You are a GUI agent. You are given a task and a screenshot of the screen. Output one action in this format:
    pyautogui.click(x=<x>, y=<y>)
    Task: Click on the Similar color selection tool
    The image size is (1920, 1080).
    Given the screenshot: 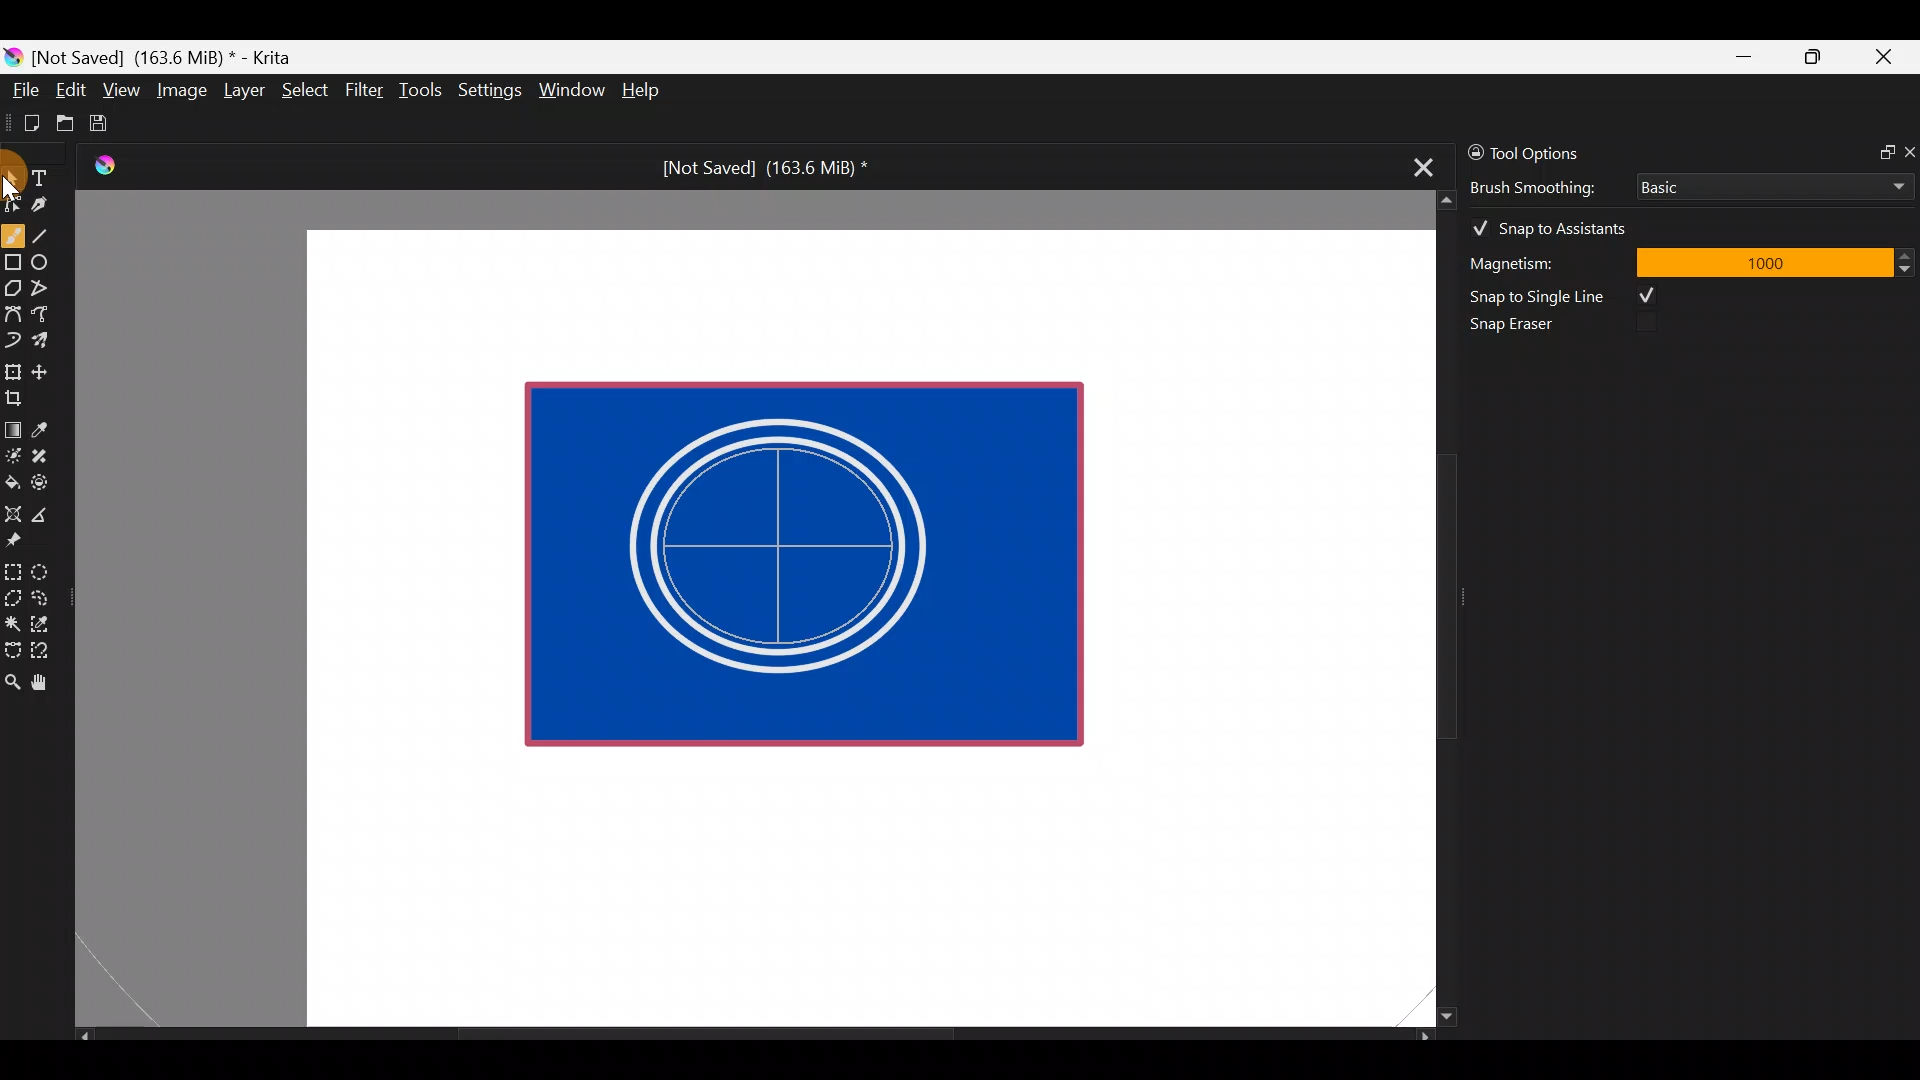 What is the action you would take?
    pyautogui.click(x=43, y=622)
    